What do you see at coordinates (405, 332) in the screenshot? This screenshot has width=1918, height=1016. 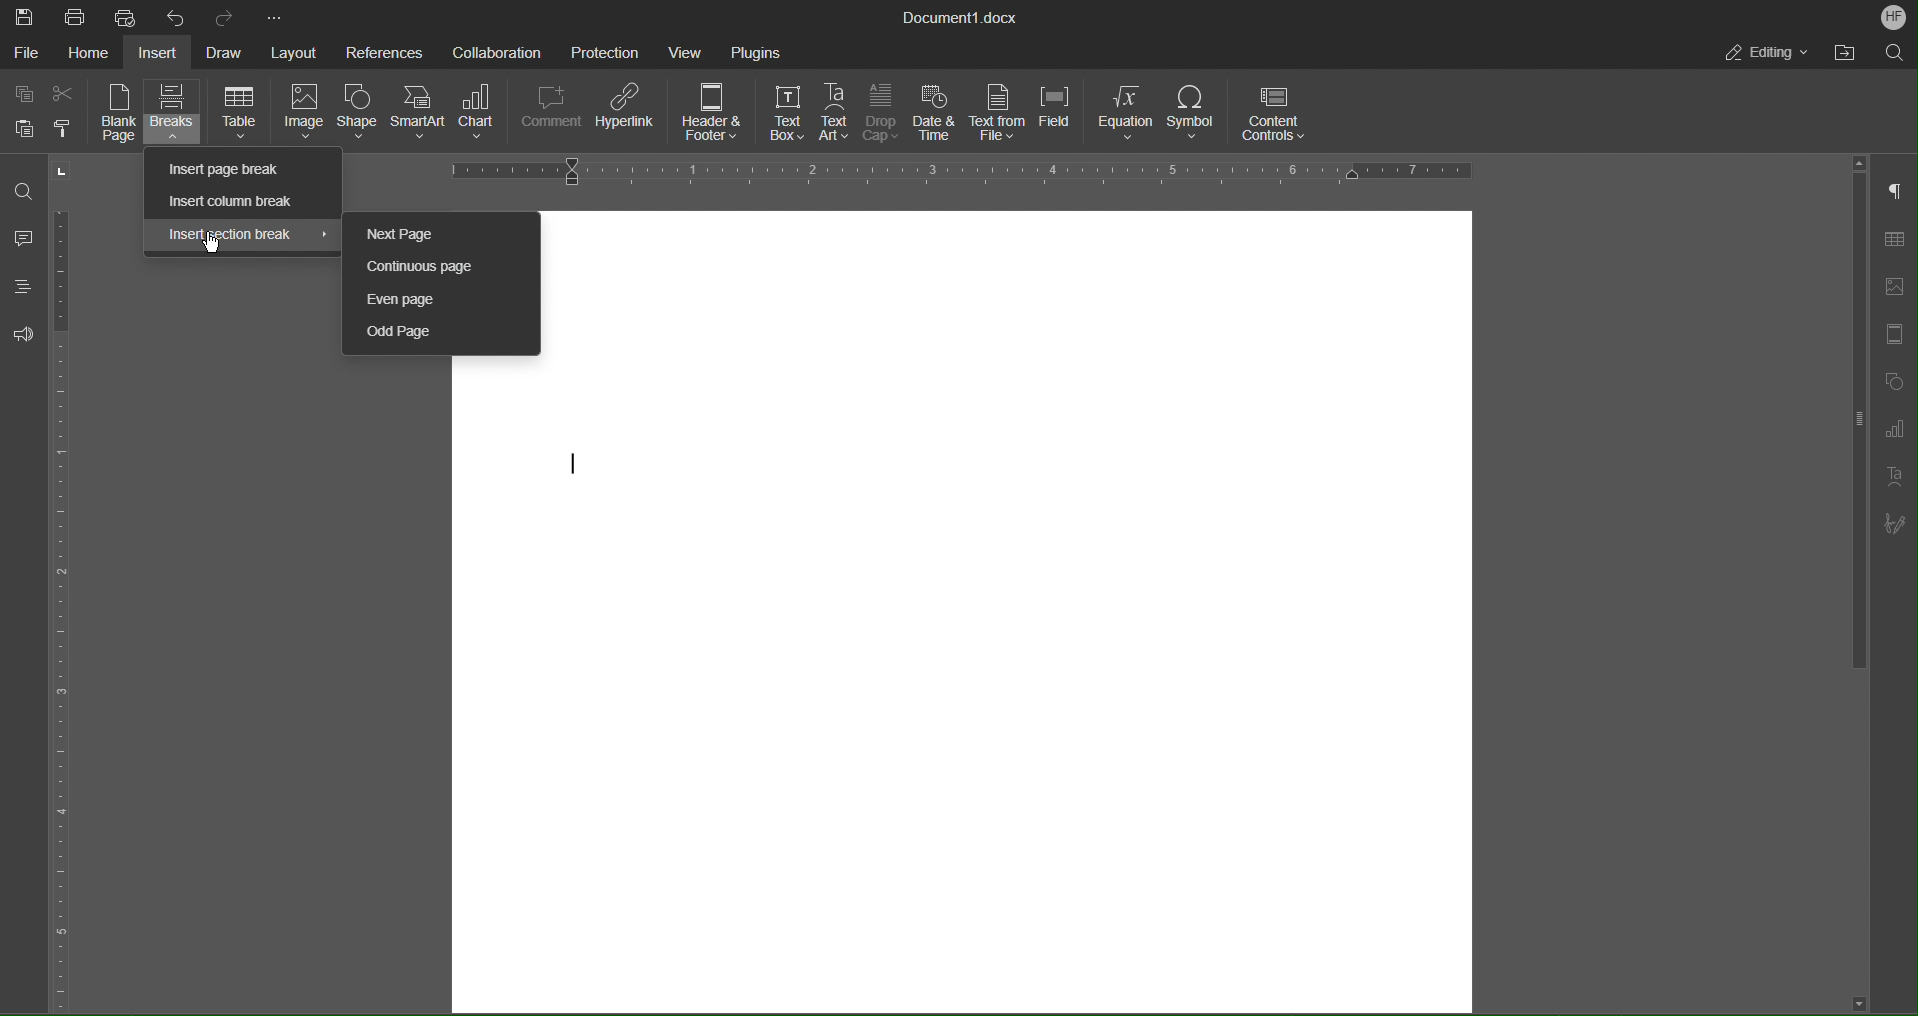 I see `Odd Page` at bounding box center [405, 332].